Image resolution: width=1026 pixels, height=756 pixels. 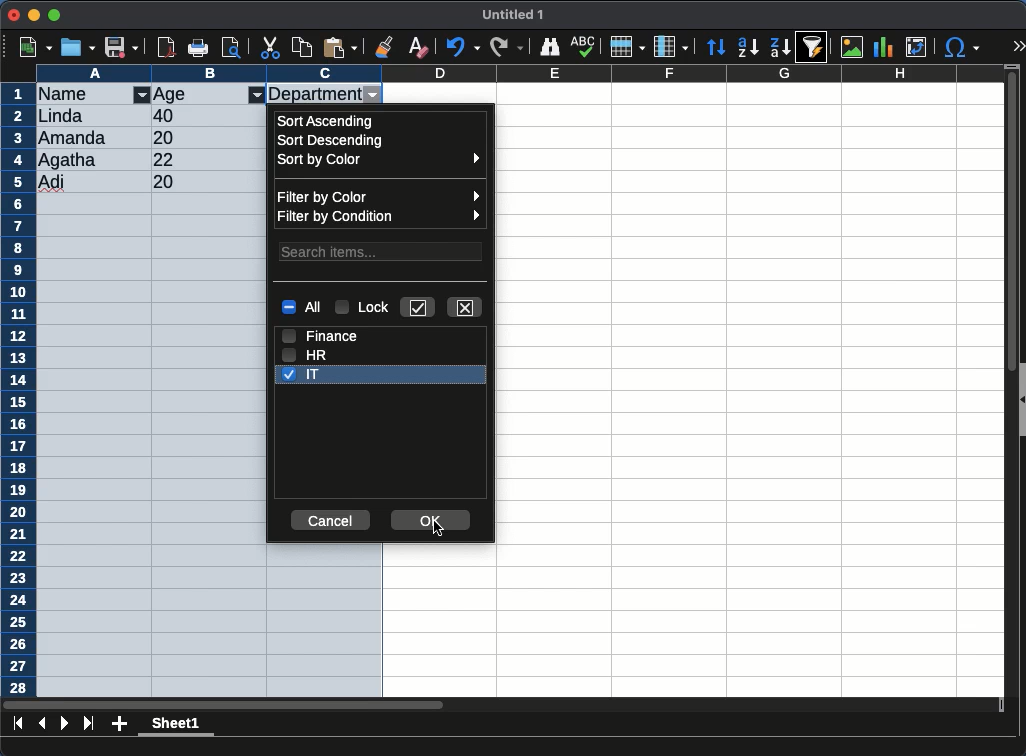 I want to click on filter, so click(x=142, y=96).